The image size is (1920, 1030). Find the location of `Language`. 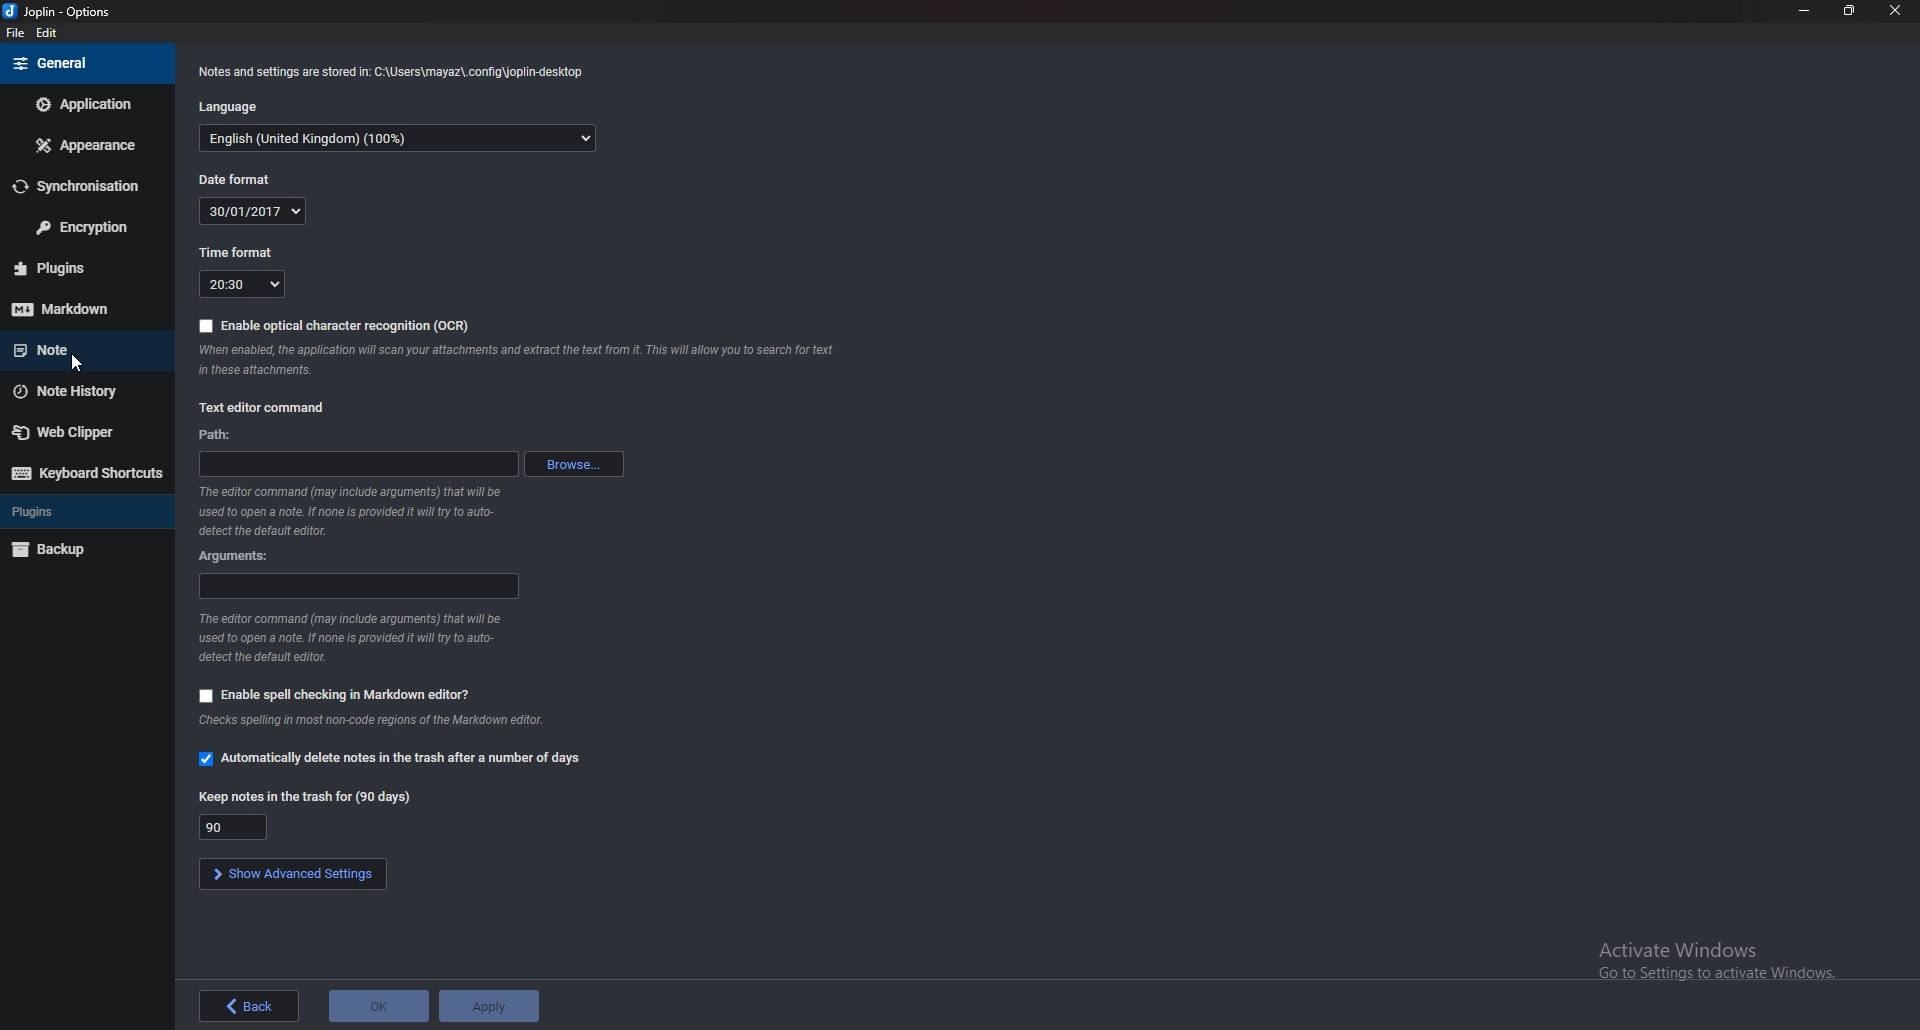

Language is located at coordinates (398, 139).